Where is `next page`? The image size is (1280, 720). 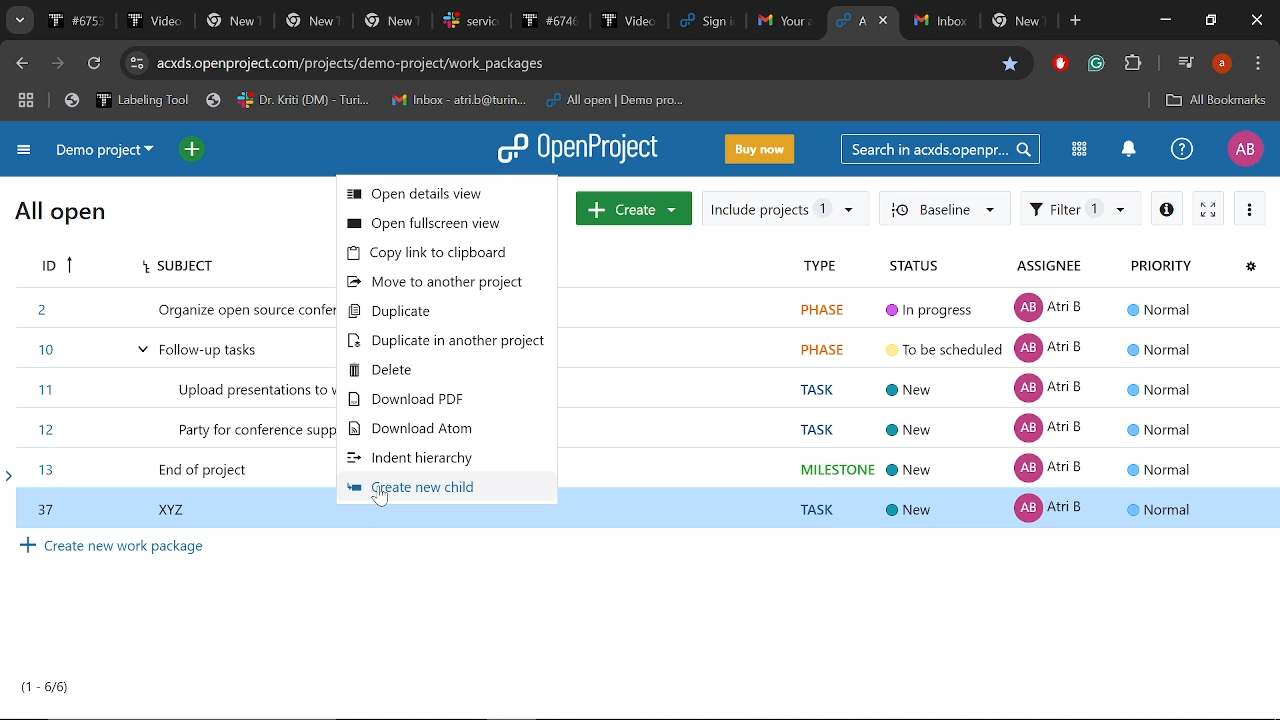 next page is located at coordinates (57, 64).